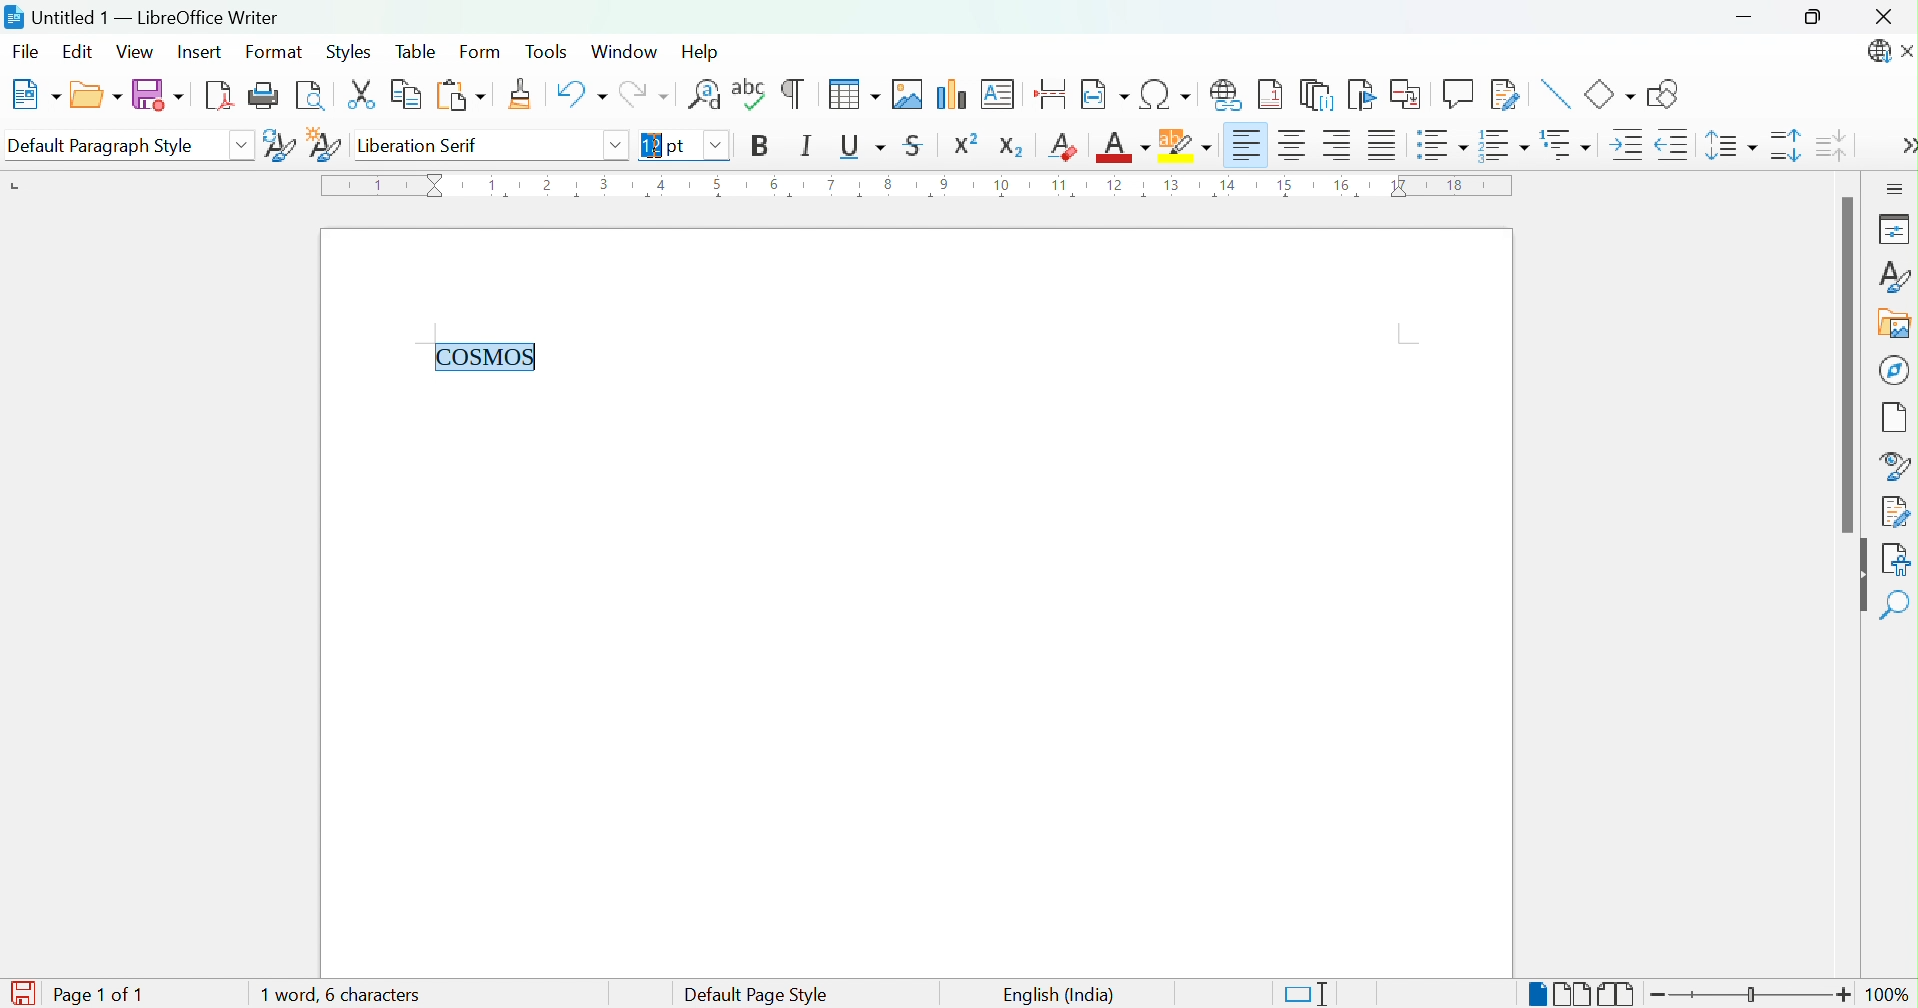 This screenshot has height=1008, width=1918. I want to click on Table, so click(416, 51).